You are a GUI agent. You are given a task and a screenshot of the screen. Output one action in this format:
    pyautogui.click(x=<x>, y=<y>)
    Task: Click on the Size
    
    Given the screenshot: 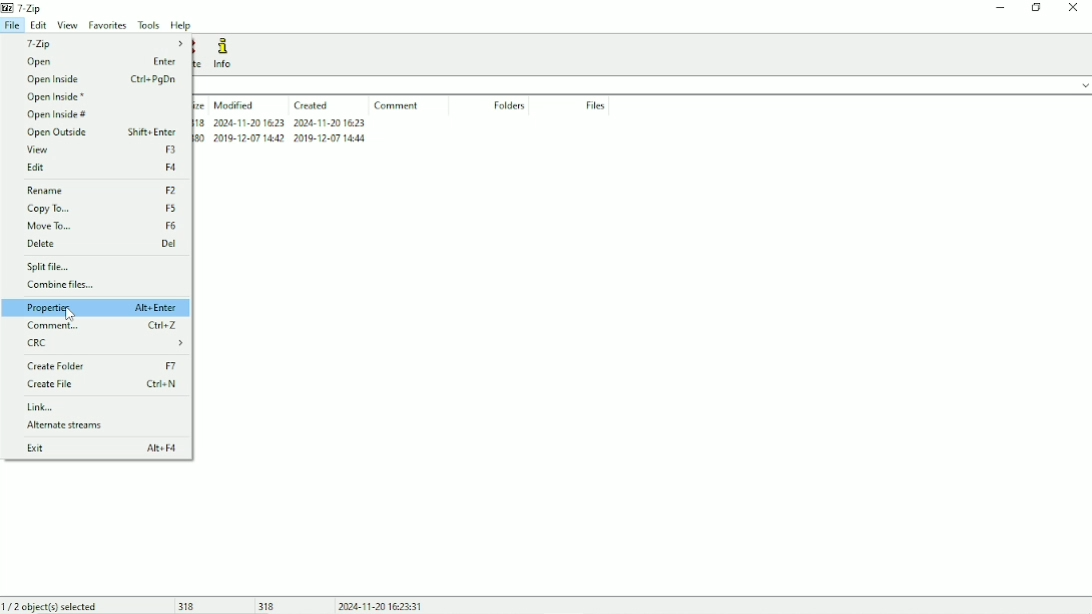 What is the action you would take?
    pyautogui.click(x=199, y=106)
    